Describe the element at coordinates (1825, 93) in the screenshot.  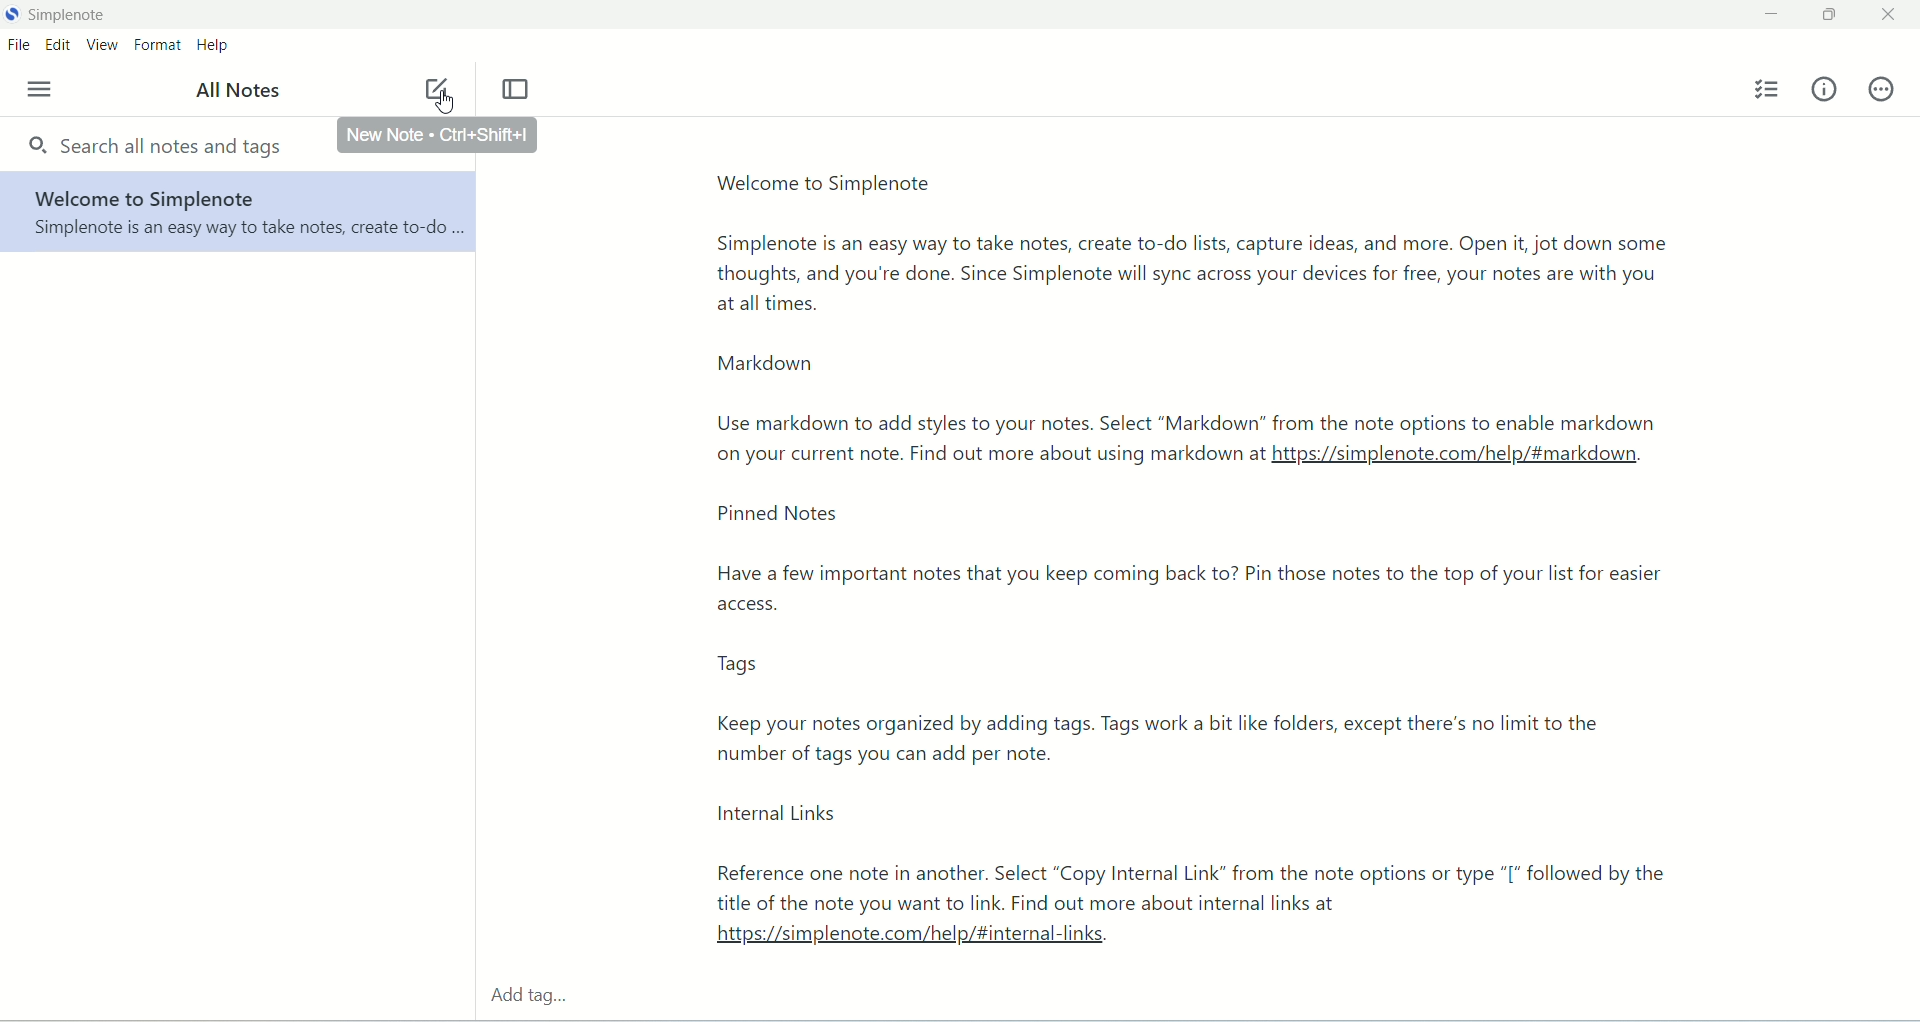
I see `info` at that location.